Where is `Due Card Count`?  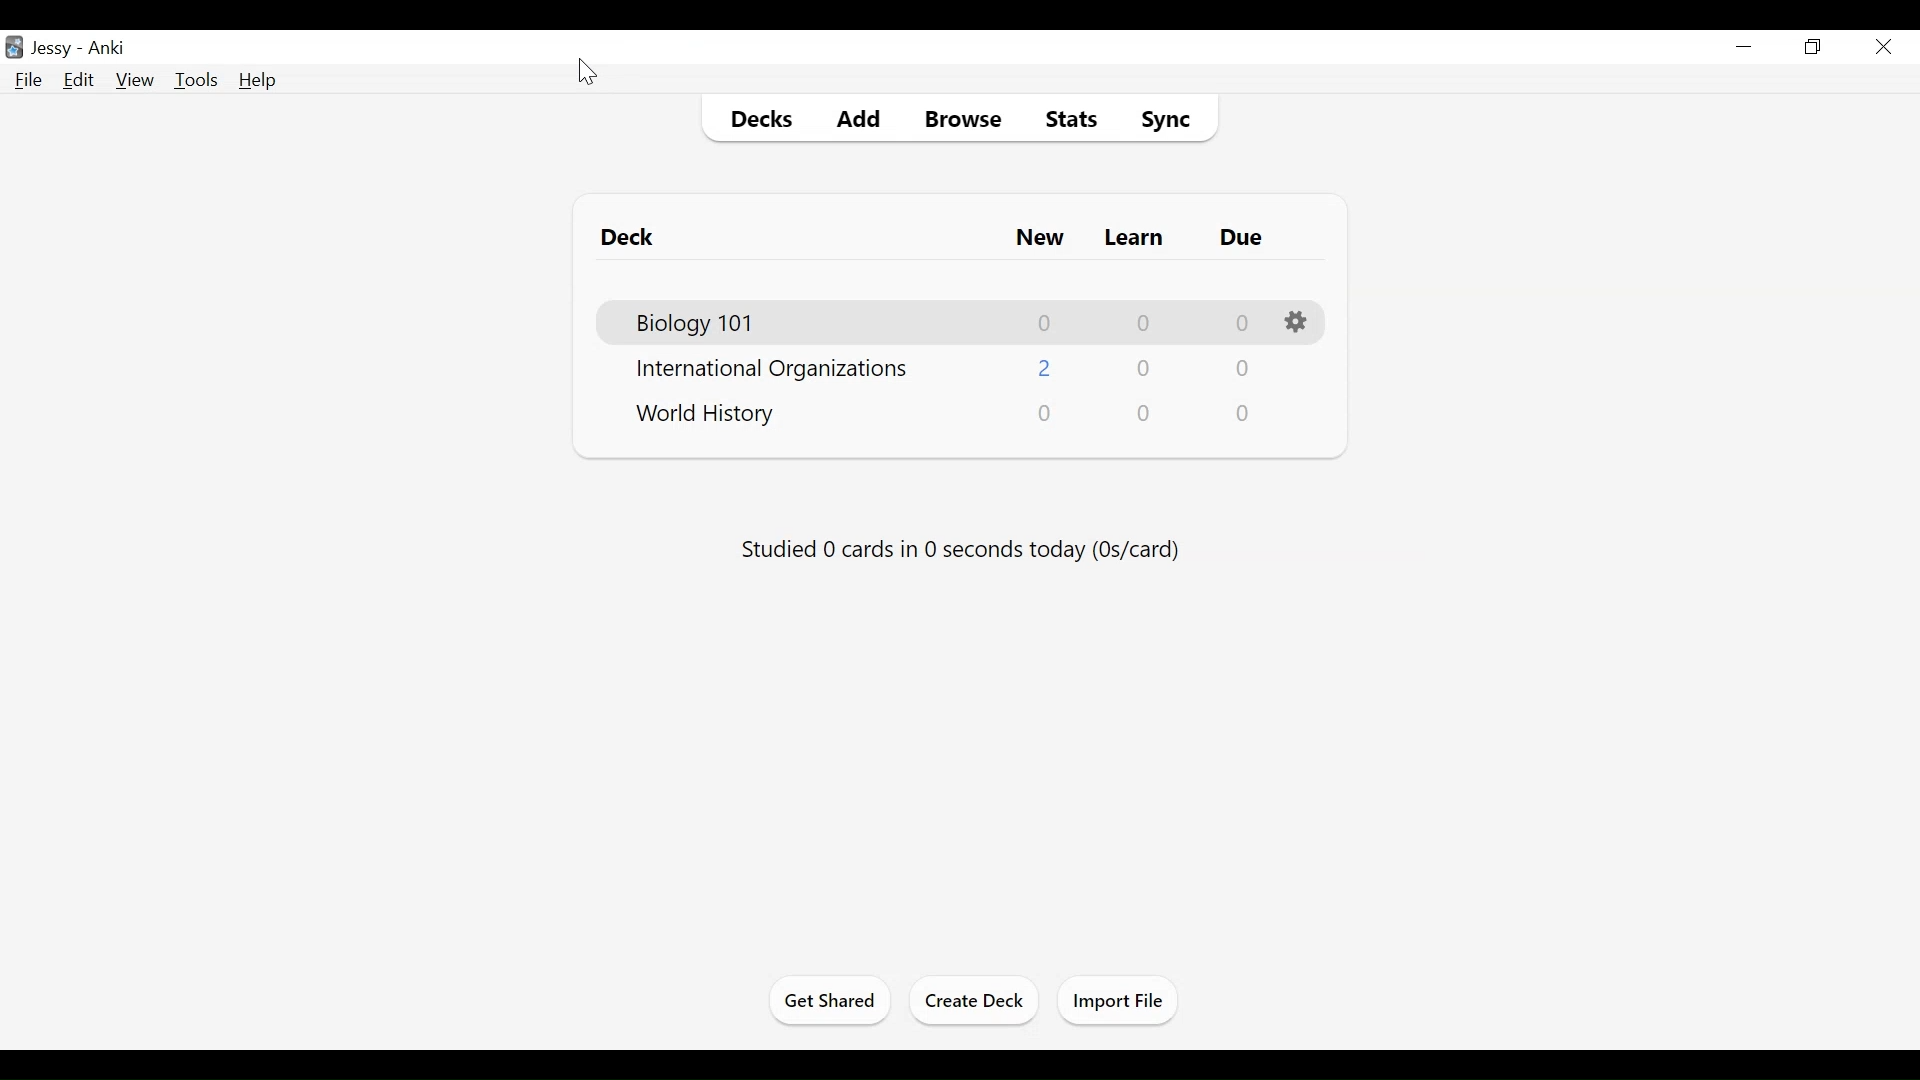 Due Card Count is located at coordinates (1241, 325).